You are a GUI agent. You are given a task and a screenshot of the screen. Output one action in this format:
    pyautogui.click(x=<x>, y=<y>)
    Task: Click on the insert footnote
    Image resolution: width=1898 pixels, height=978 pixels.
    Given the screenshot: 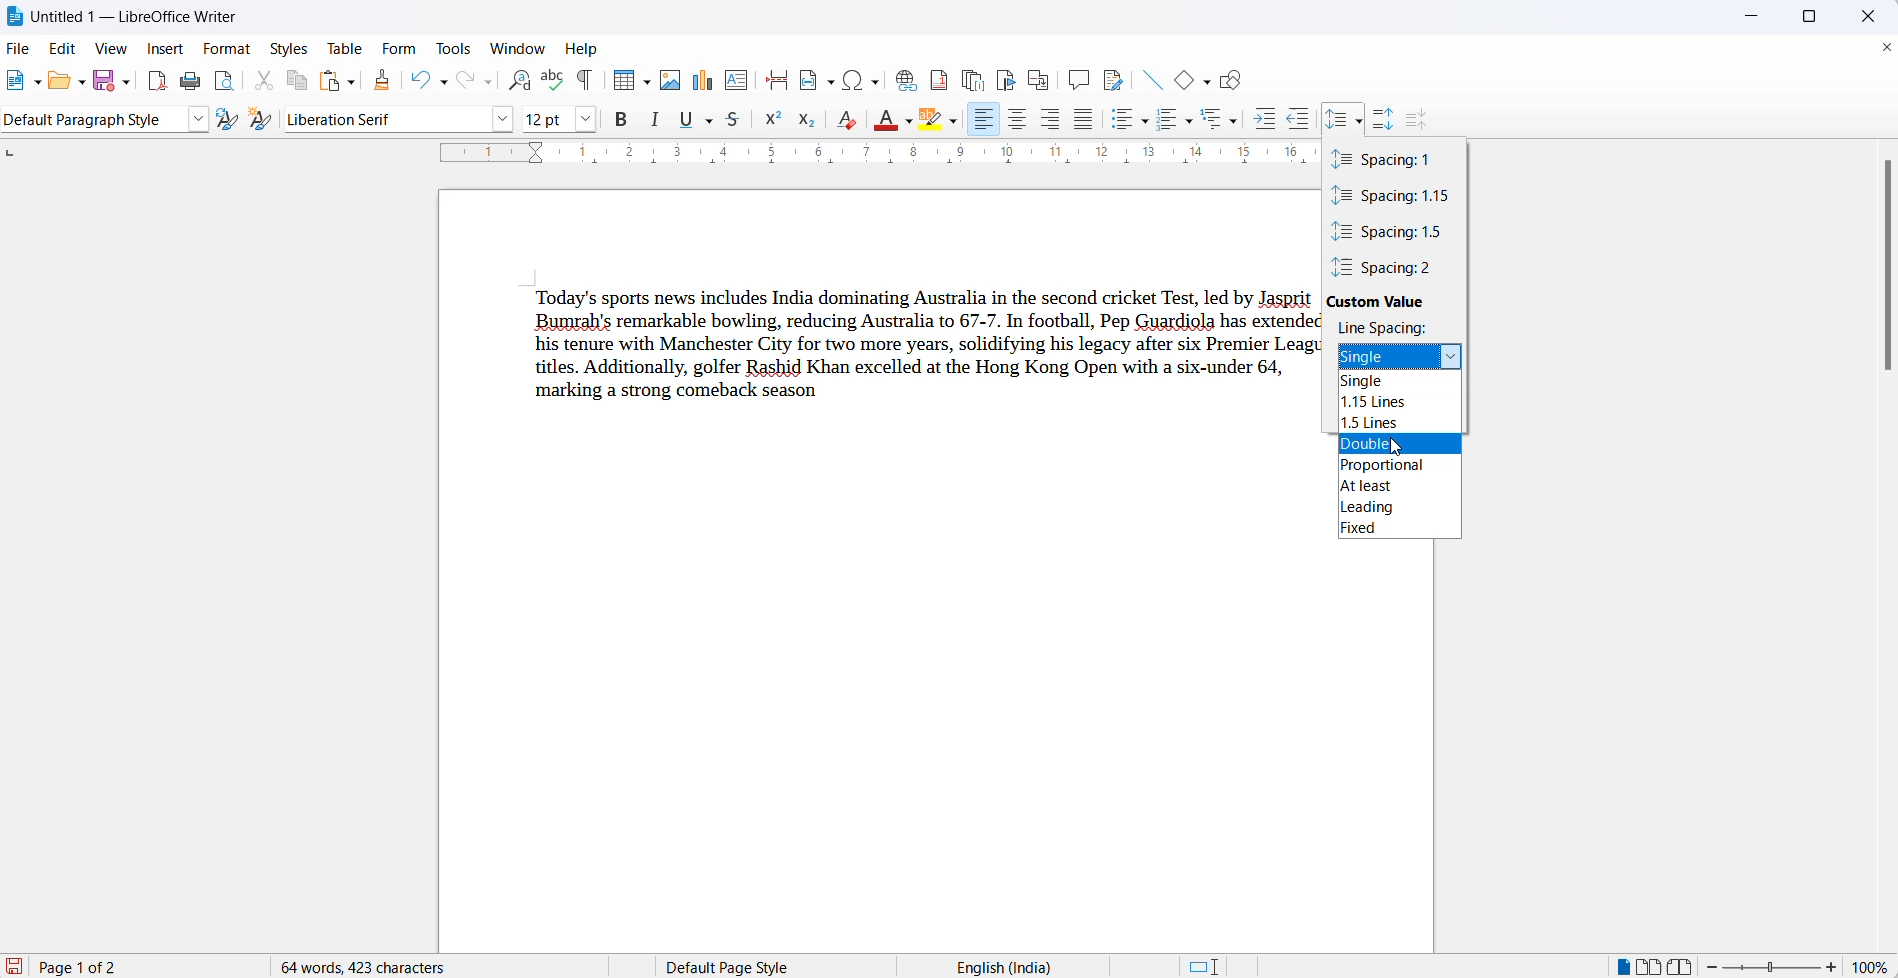 What is the action you would take?
    pyautogui.click(x=937, y=78)
    